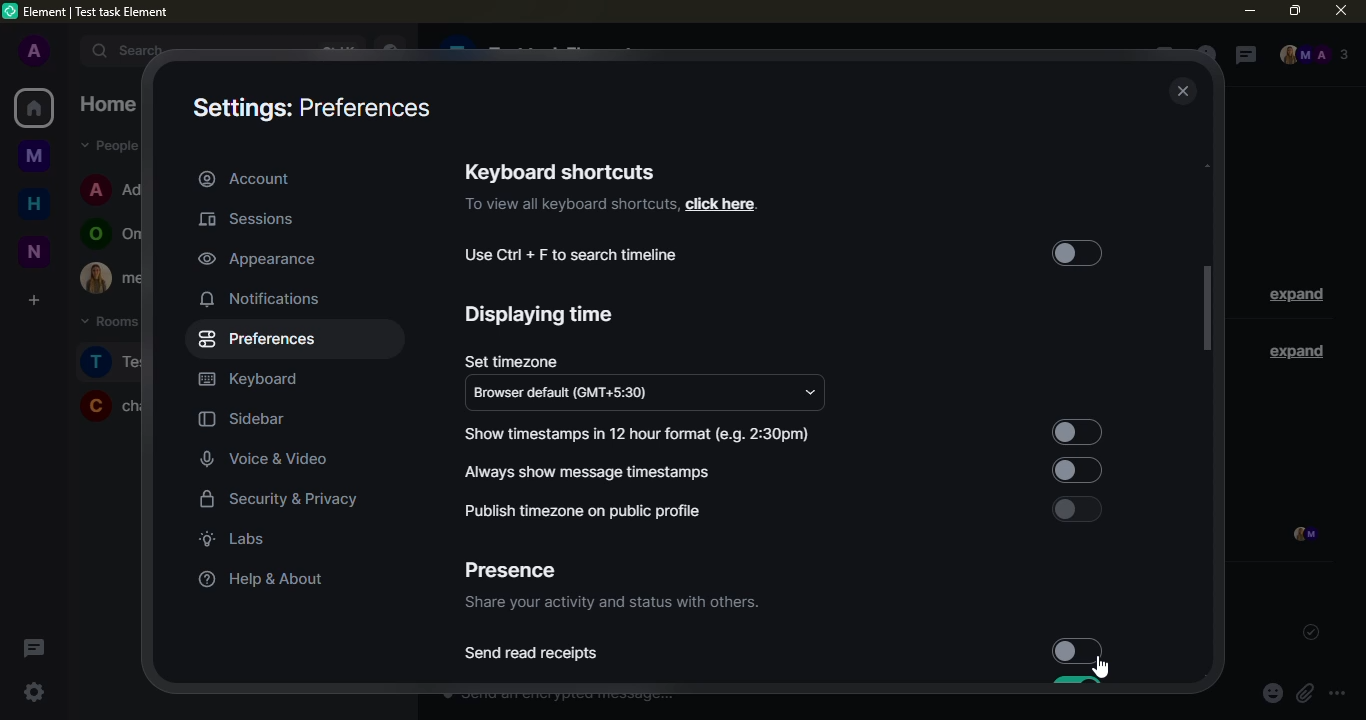 The height and width of the screenshot is (720, 1366). Describe the element at coordinates (580, 511) in the screenshot. I see `publish timezone` at that location.